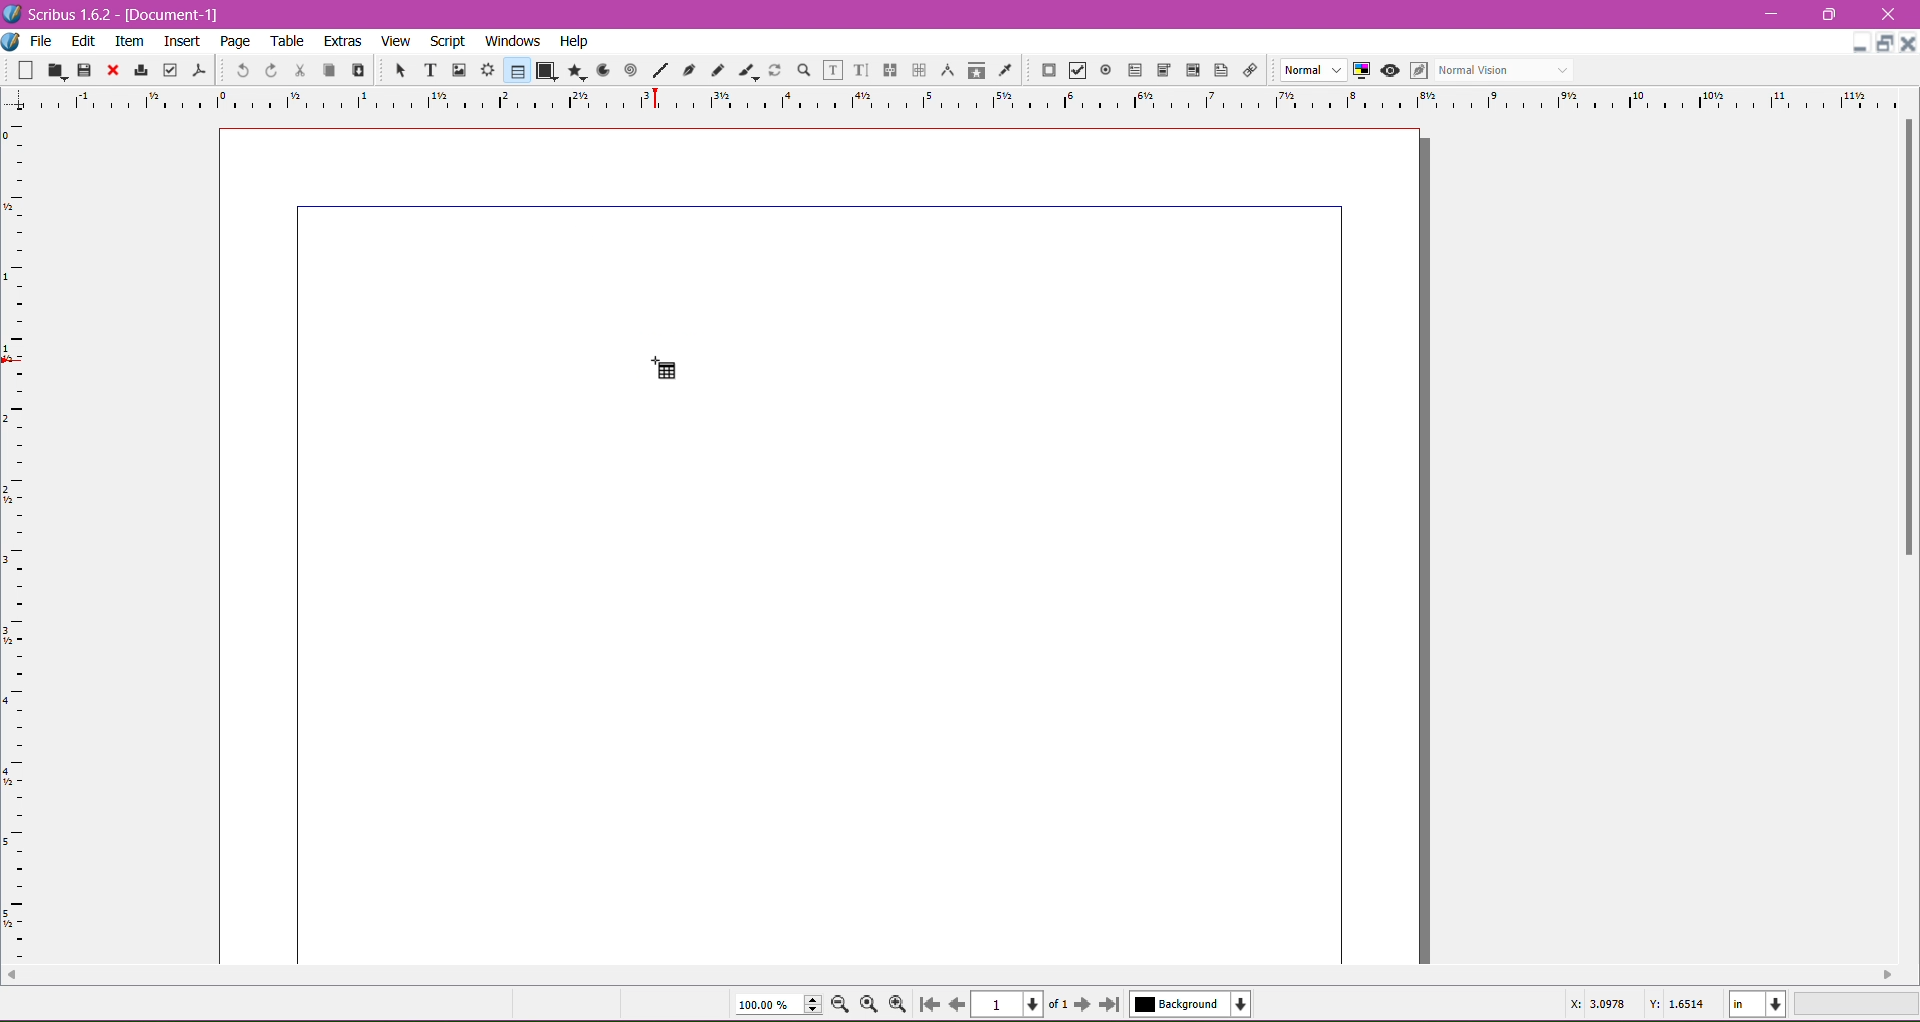 Image resolution: width=1920 pixels, height=1022 pixels. I want to click on Maximize, so click(1886, 44).